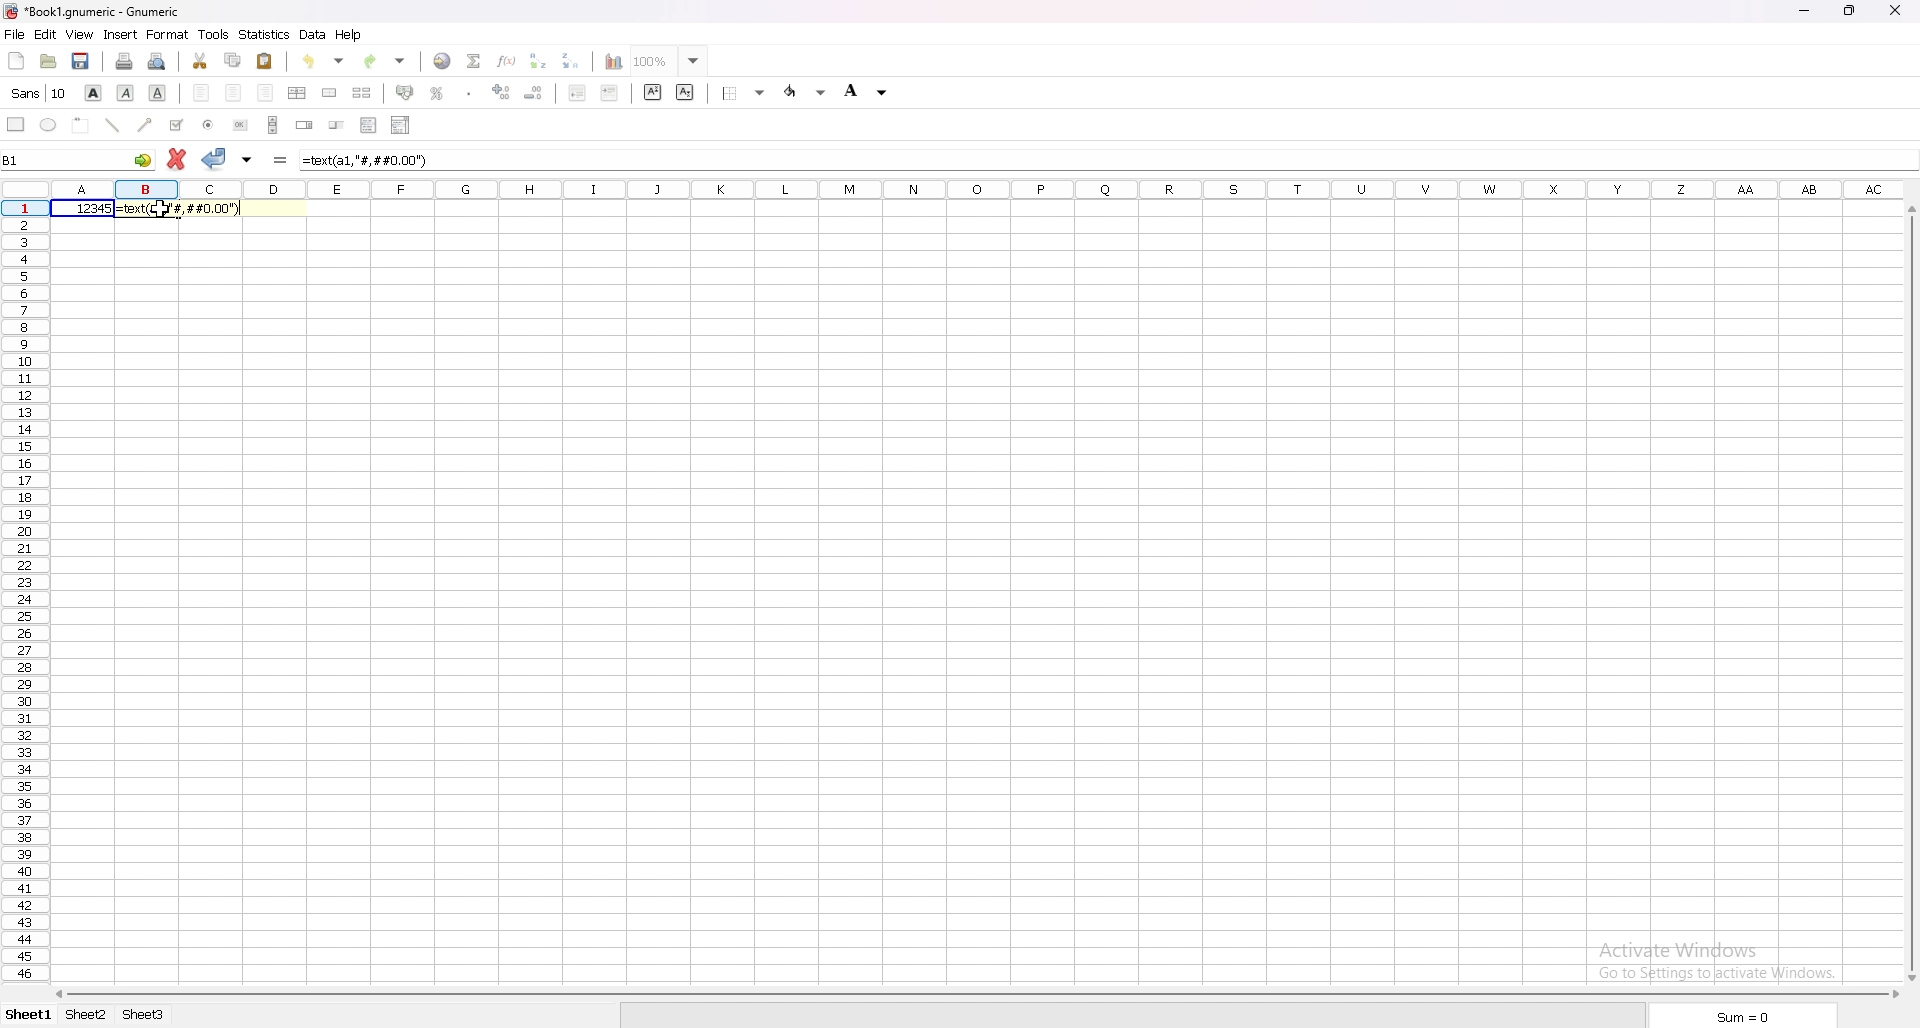 This screenshot has width=1920, height=1028. I want to click on function, so click(506, 60).